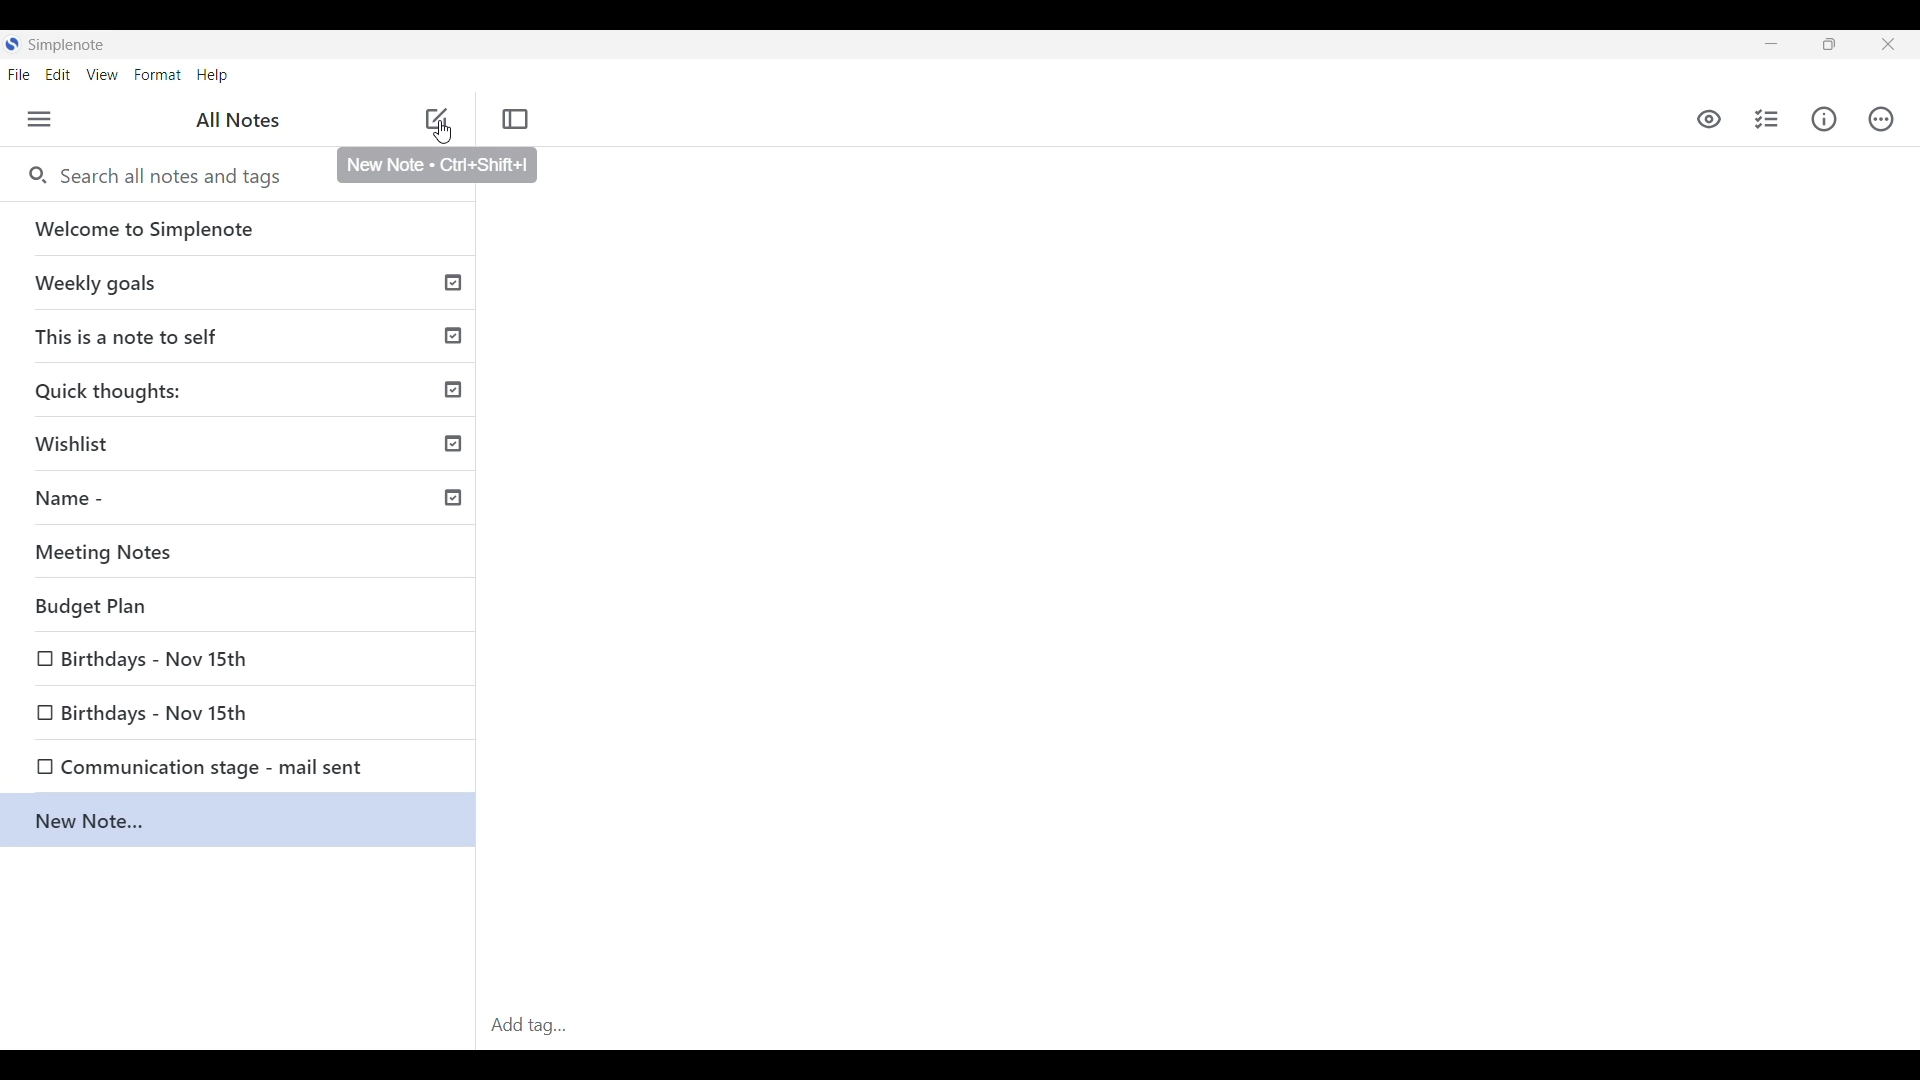  Describe the element at coordinates (1825, 119) in the screenshot. I see `Info` at that location.